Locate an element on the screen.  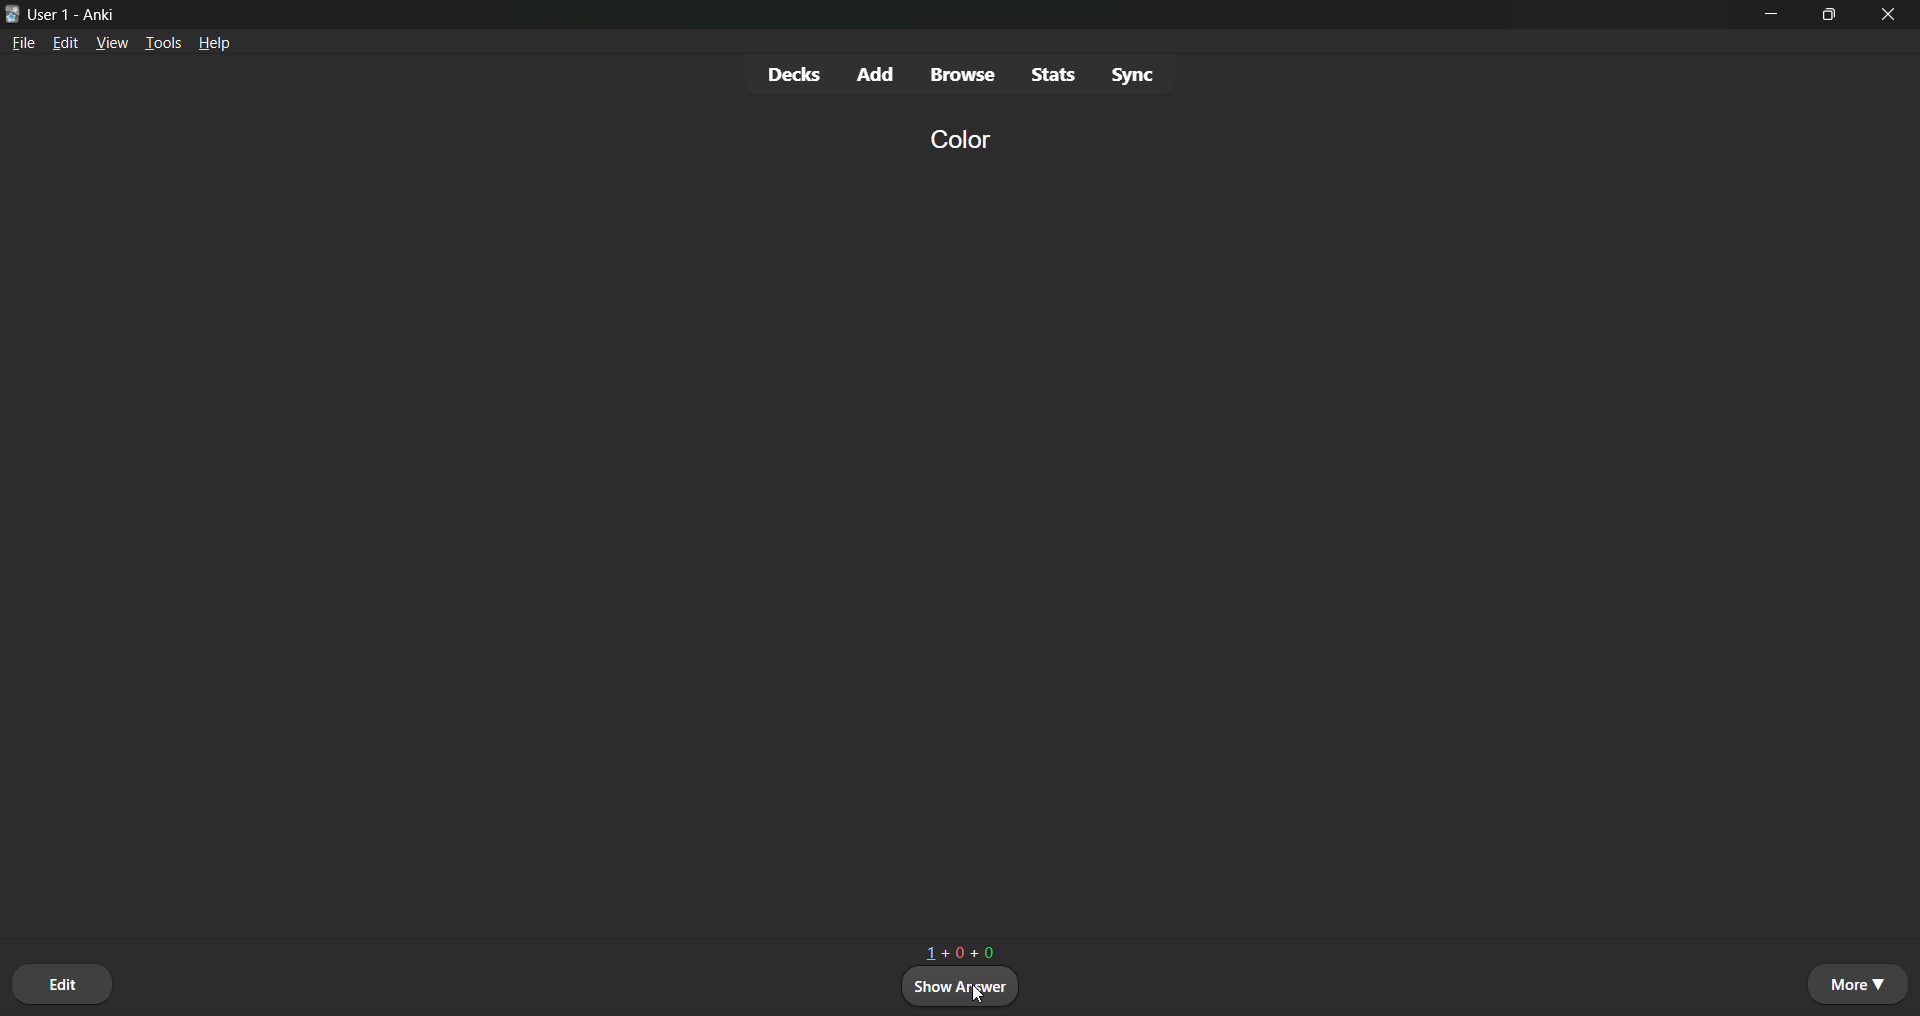
1+0+0 is located at coordinates (962, 946).